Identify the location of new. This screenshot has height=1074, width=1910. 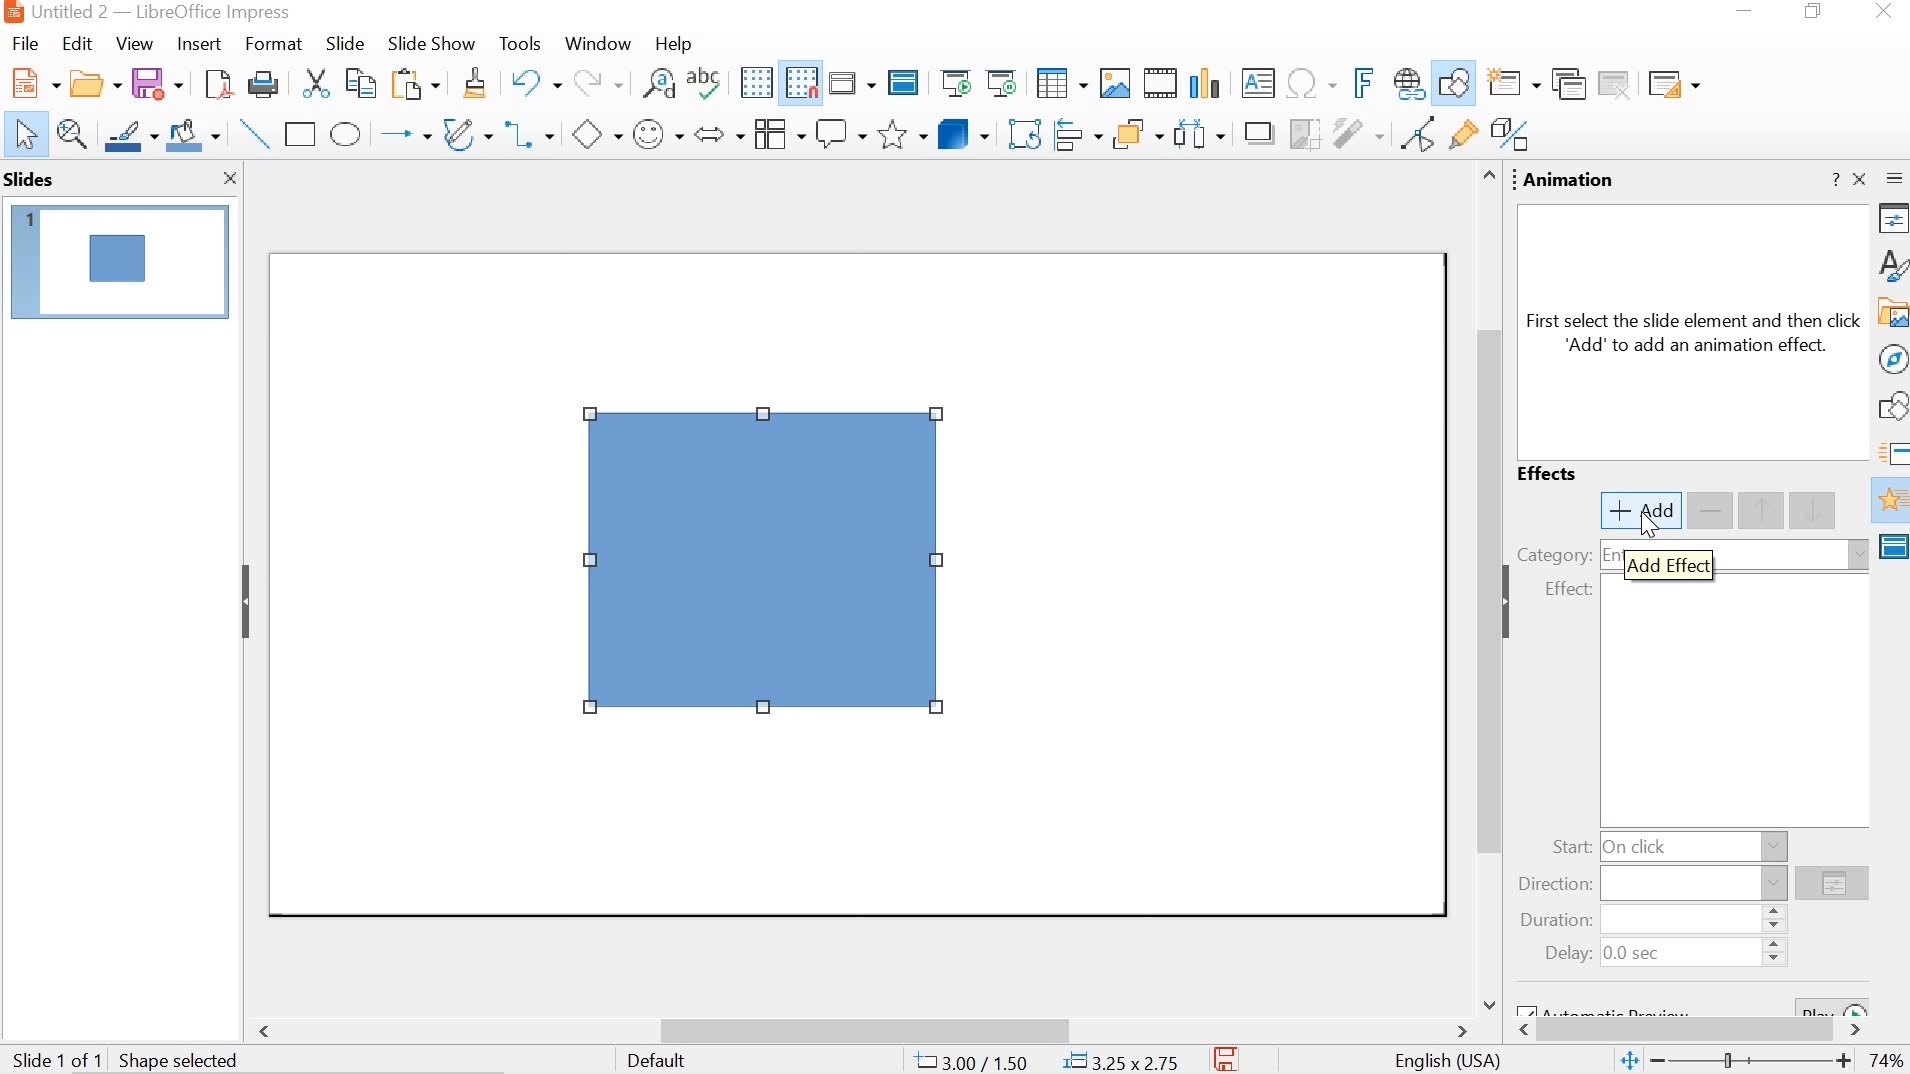
(96, 82).